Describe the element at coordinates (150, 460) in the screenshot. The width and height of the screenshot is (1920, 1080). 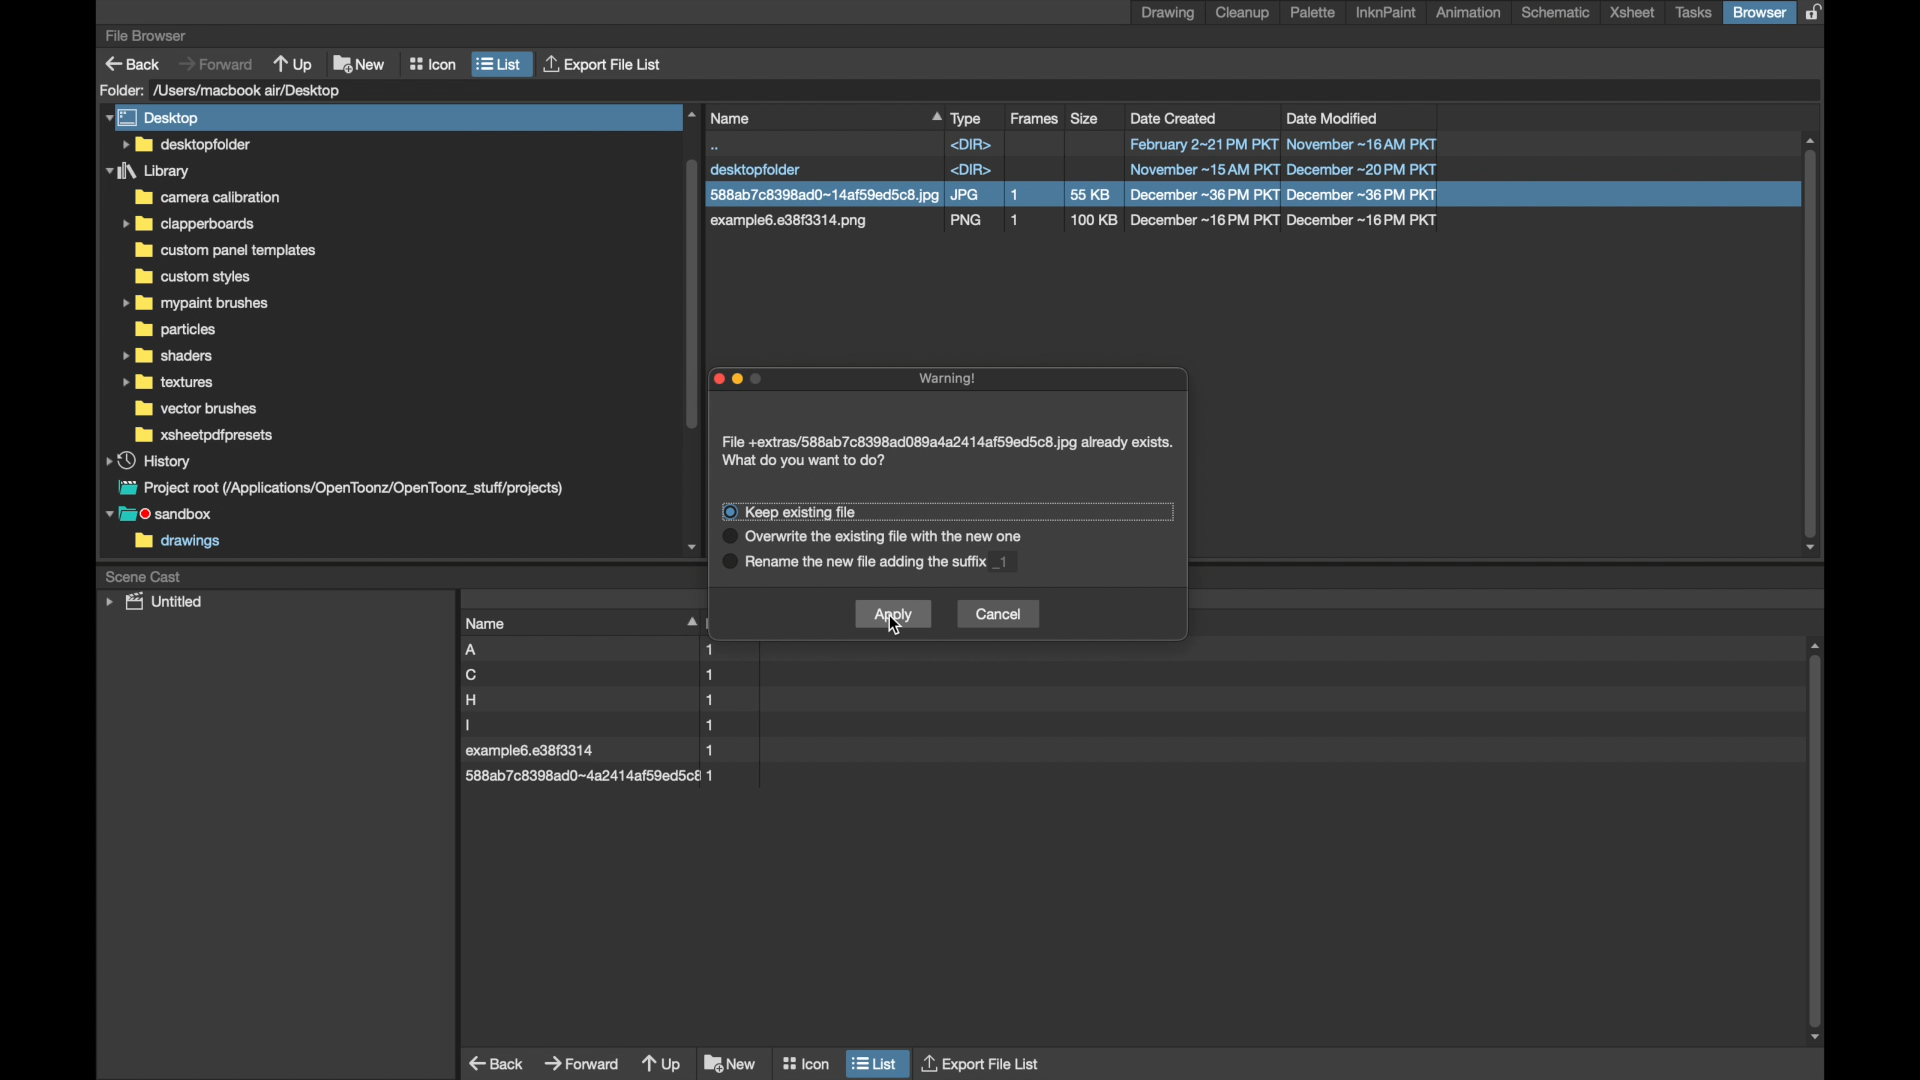
I see `history` at that location.